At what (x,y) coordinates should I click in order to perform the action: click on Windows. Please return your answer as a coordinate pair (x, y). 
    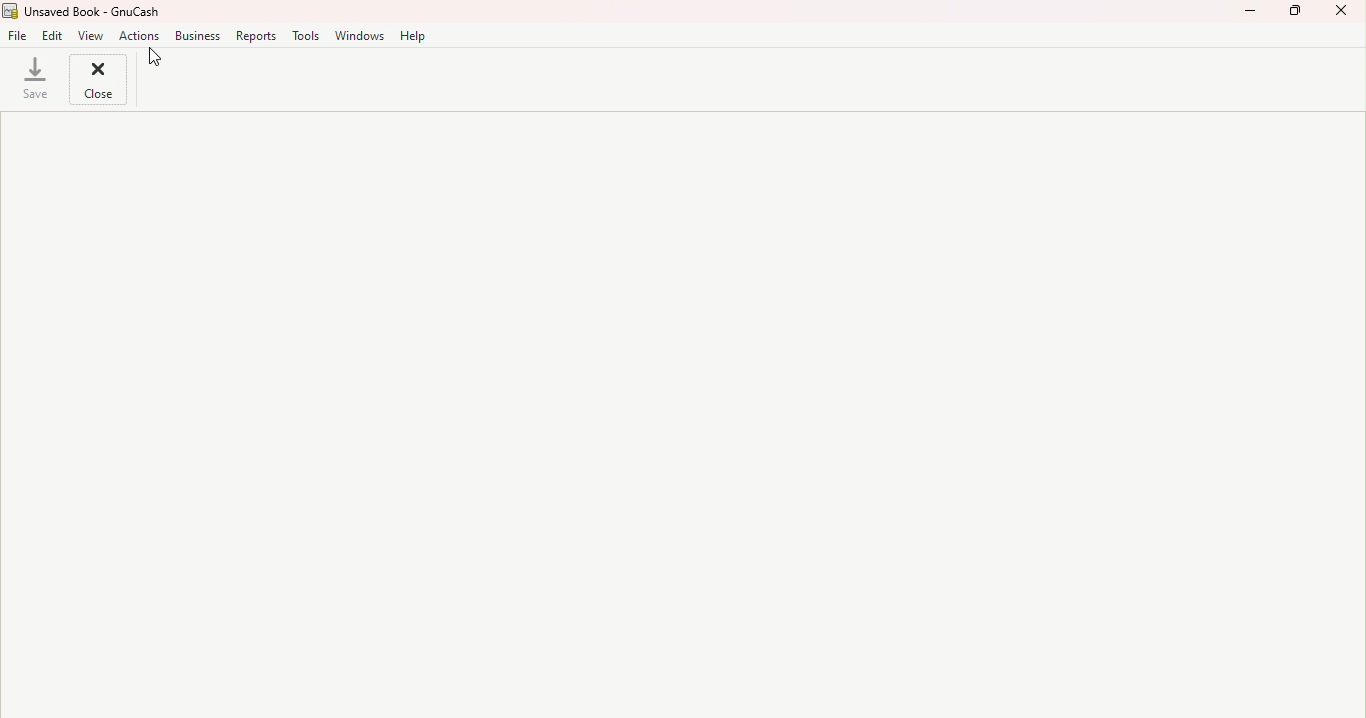
    Looking at the image, I should click on (361, 36).